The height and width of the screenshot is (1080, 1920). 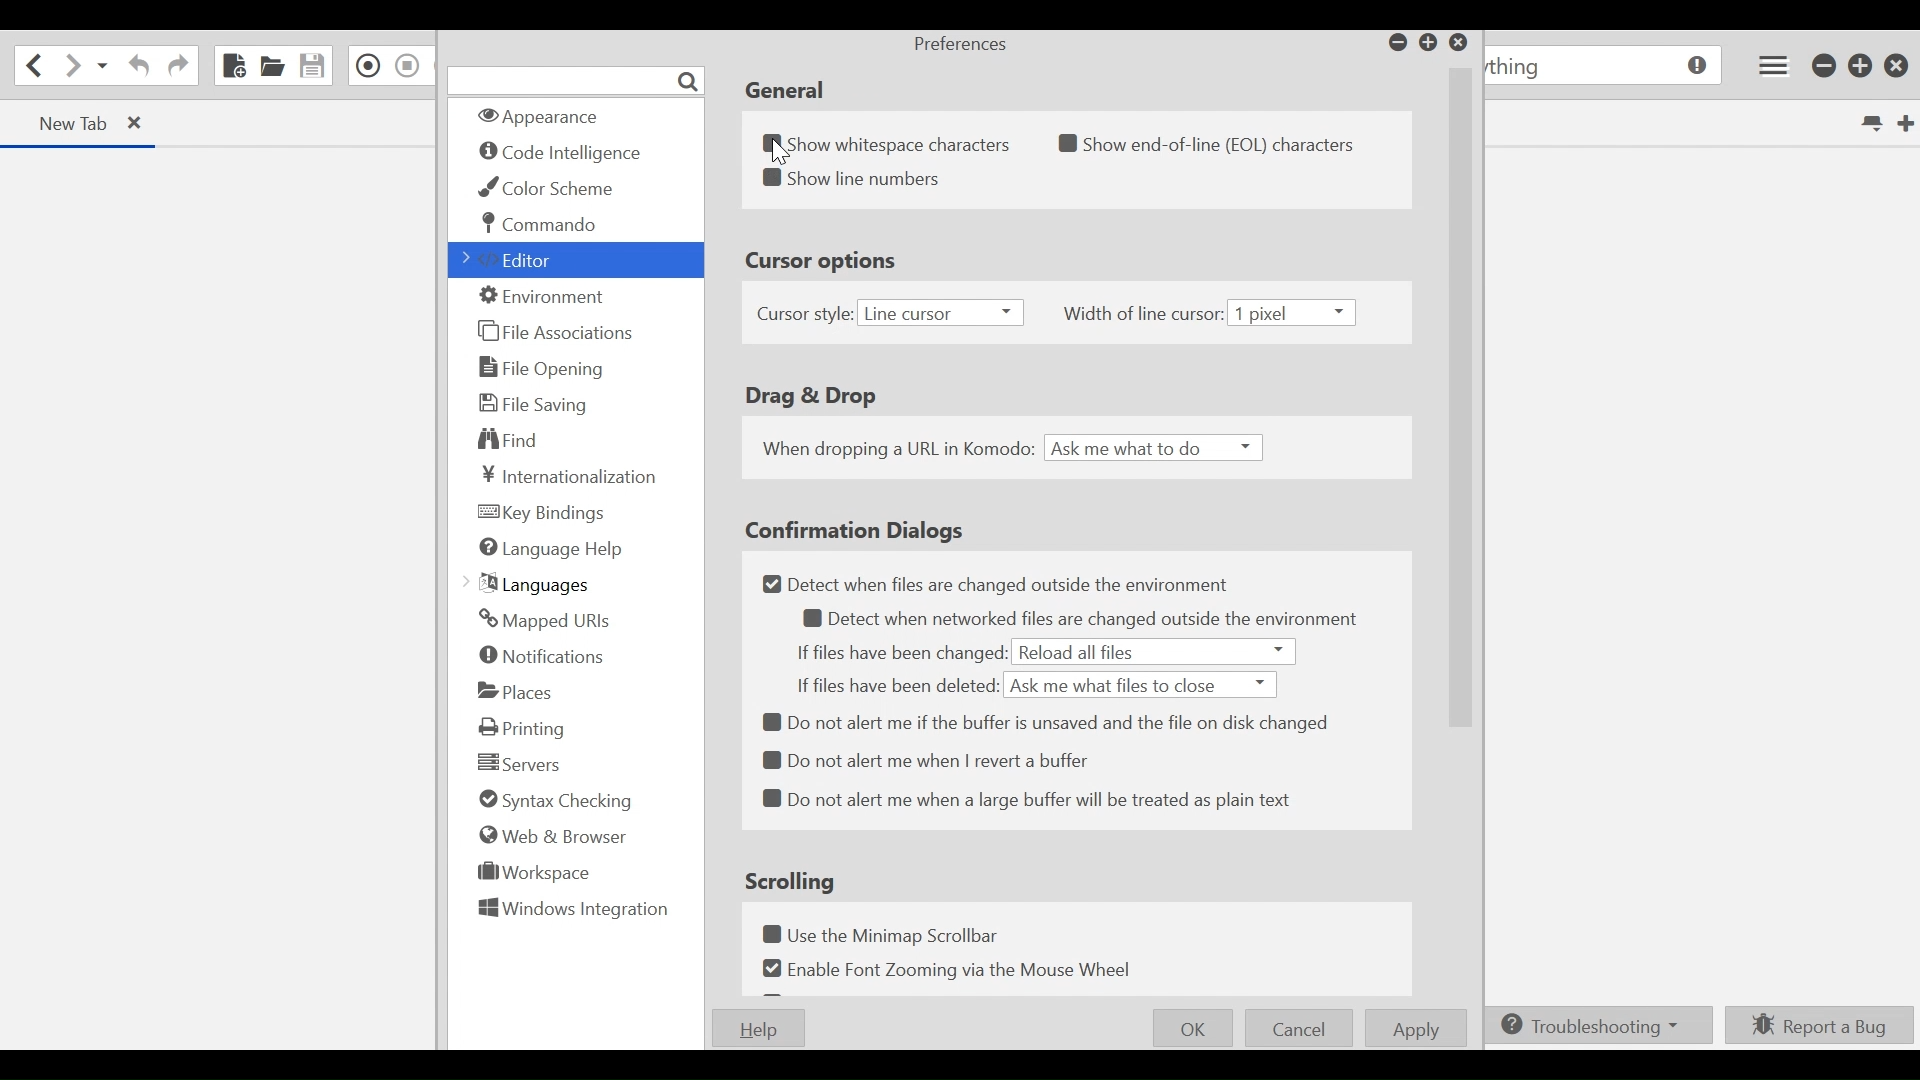 What do you see at coordinates (894, 933) in the screenshot?
I see ` Use the Minimap Scrollbar` at bounding box center [894, 933].